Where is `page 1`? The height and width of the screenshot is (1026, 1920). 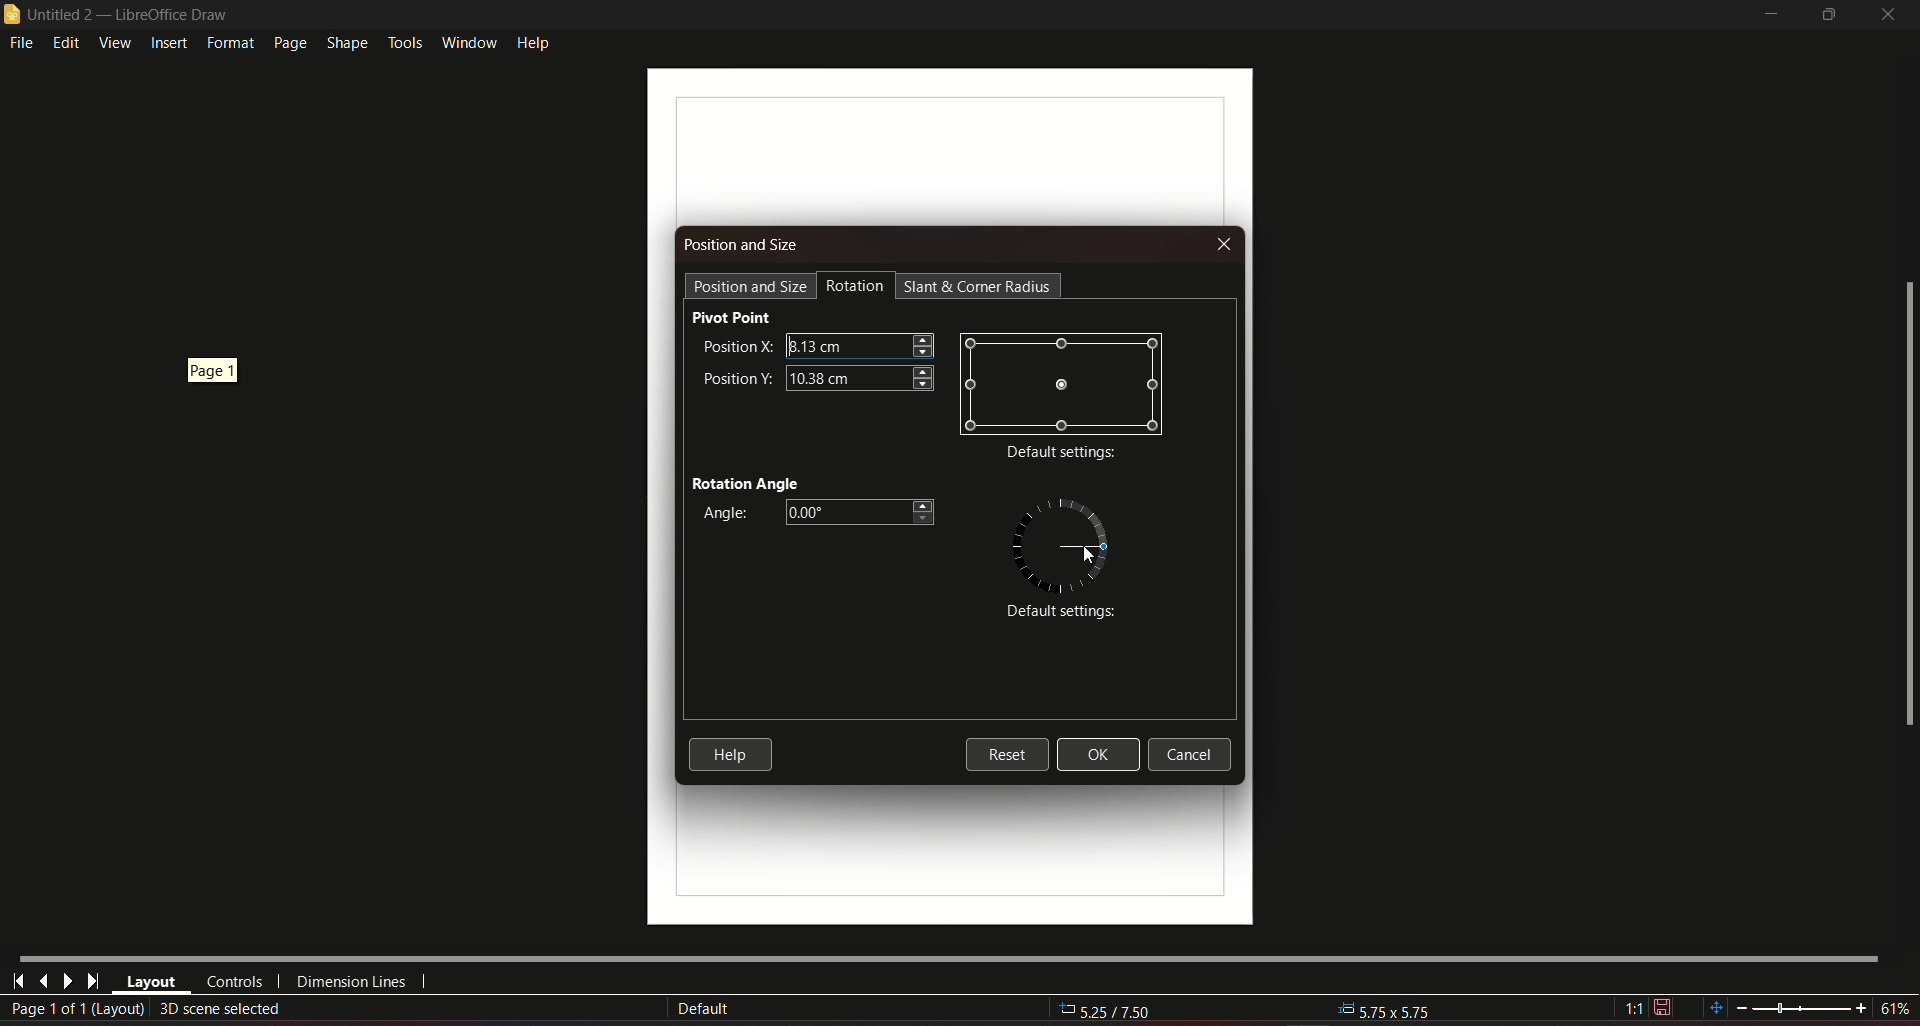 page 1 is located at coordinates (208, 372).